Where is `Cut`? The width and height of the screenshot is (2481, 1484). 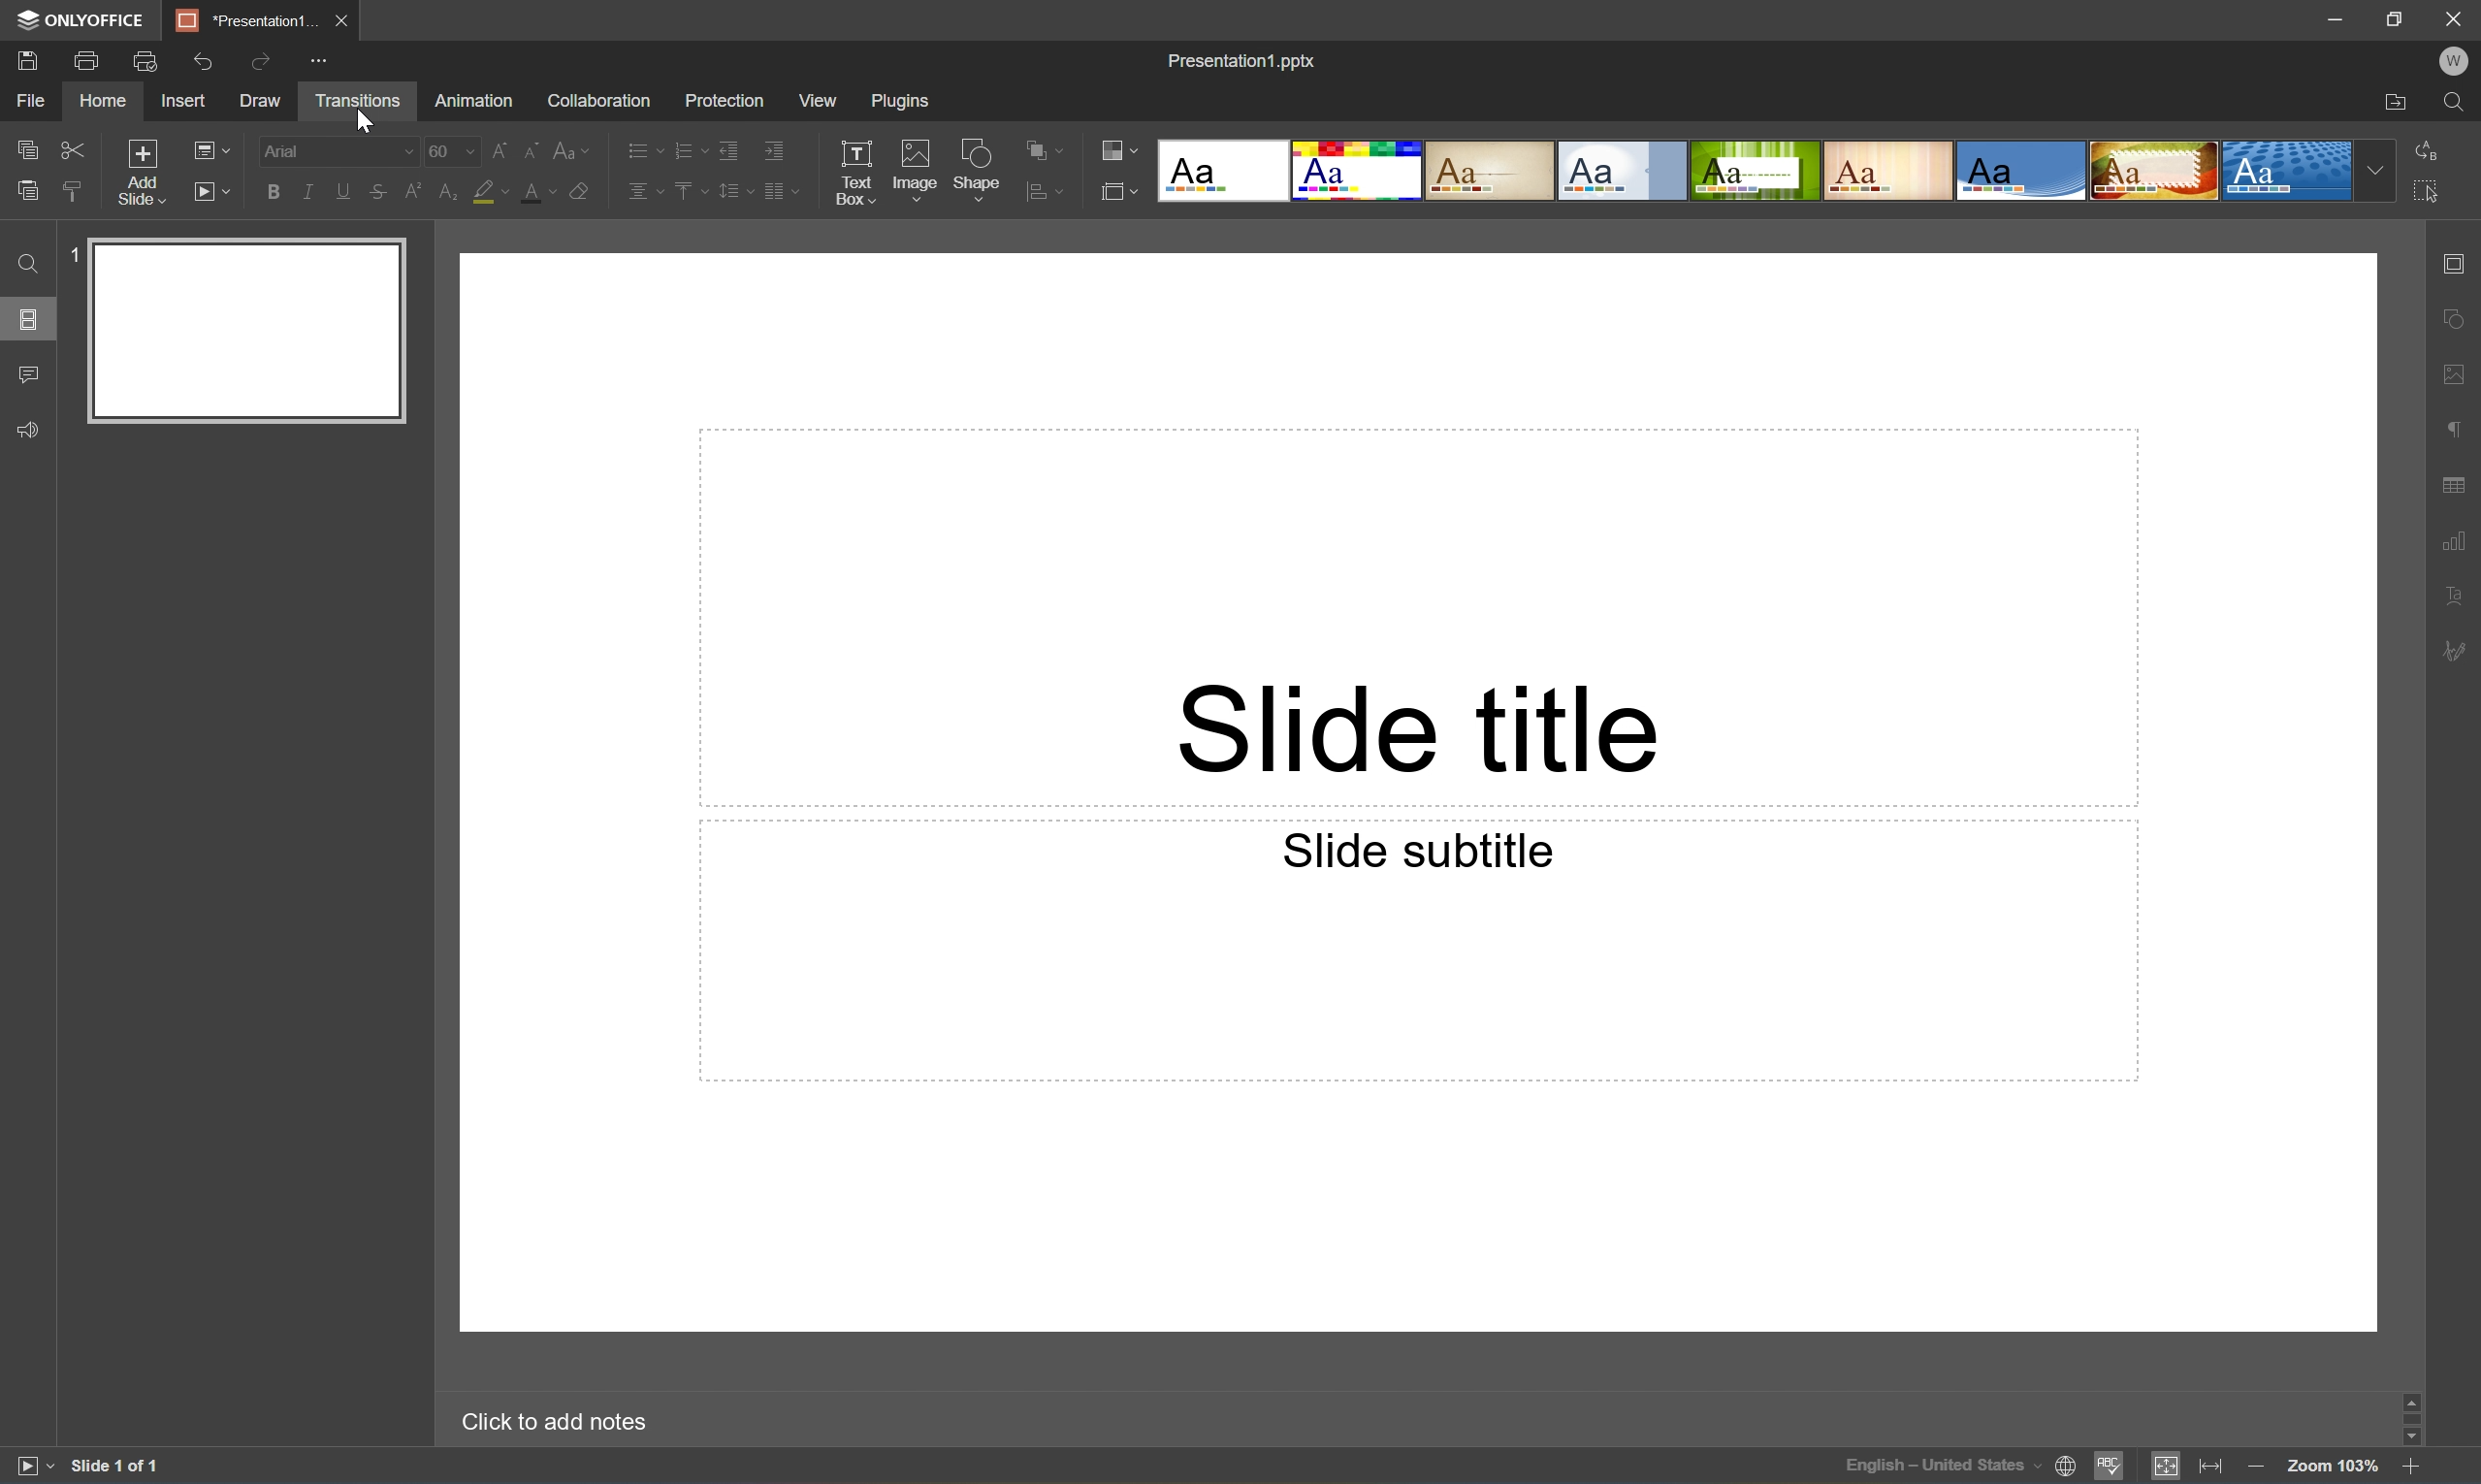
Cut is located at coordinates (72, 147).